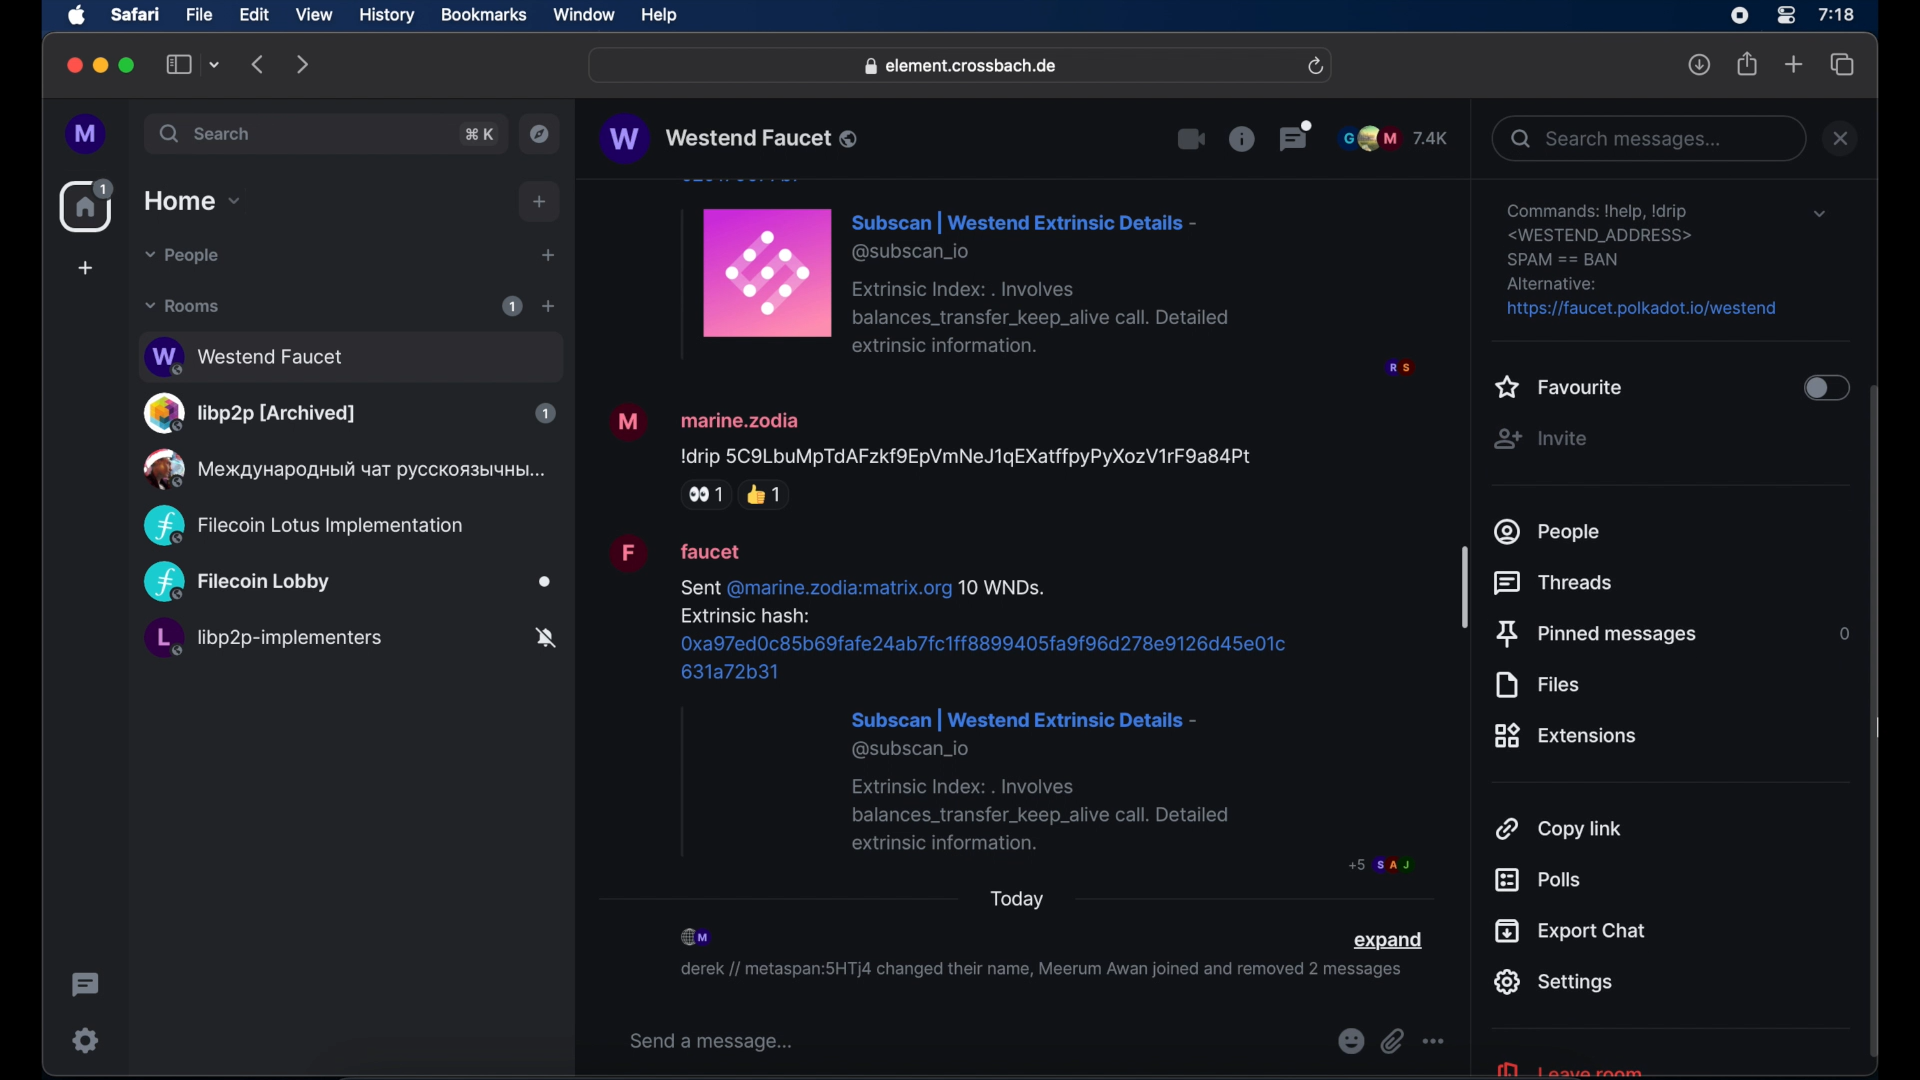 Image resolution: width=1920 pixels, height=1080 pixels. Describe the element at coordinates (254, 14) in the screenshot. I see `edit` at that location.